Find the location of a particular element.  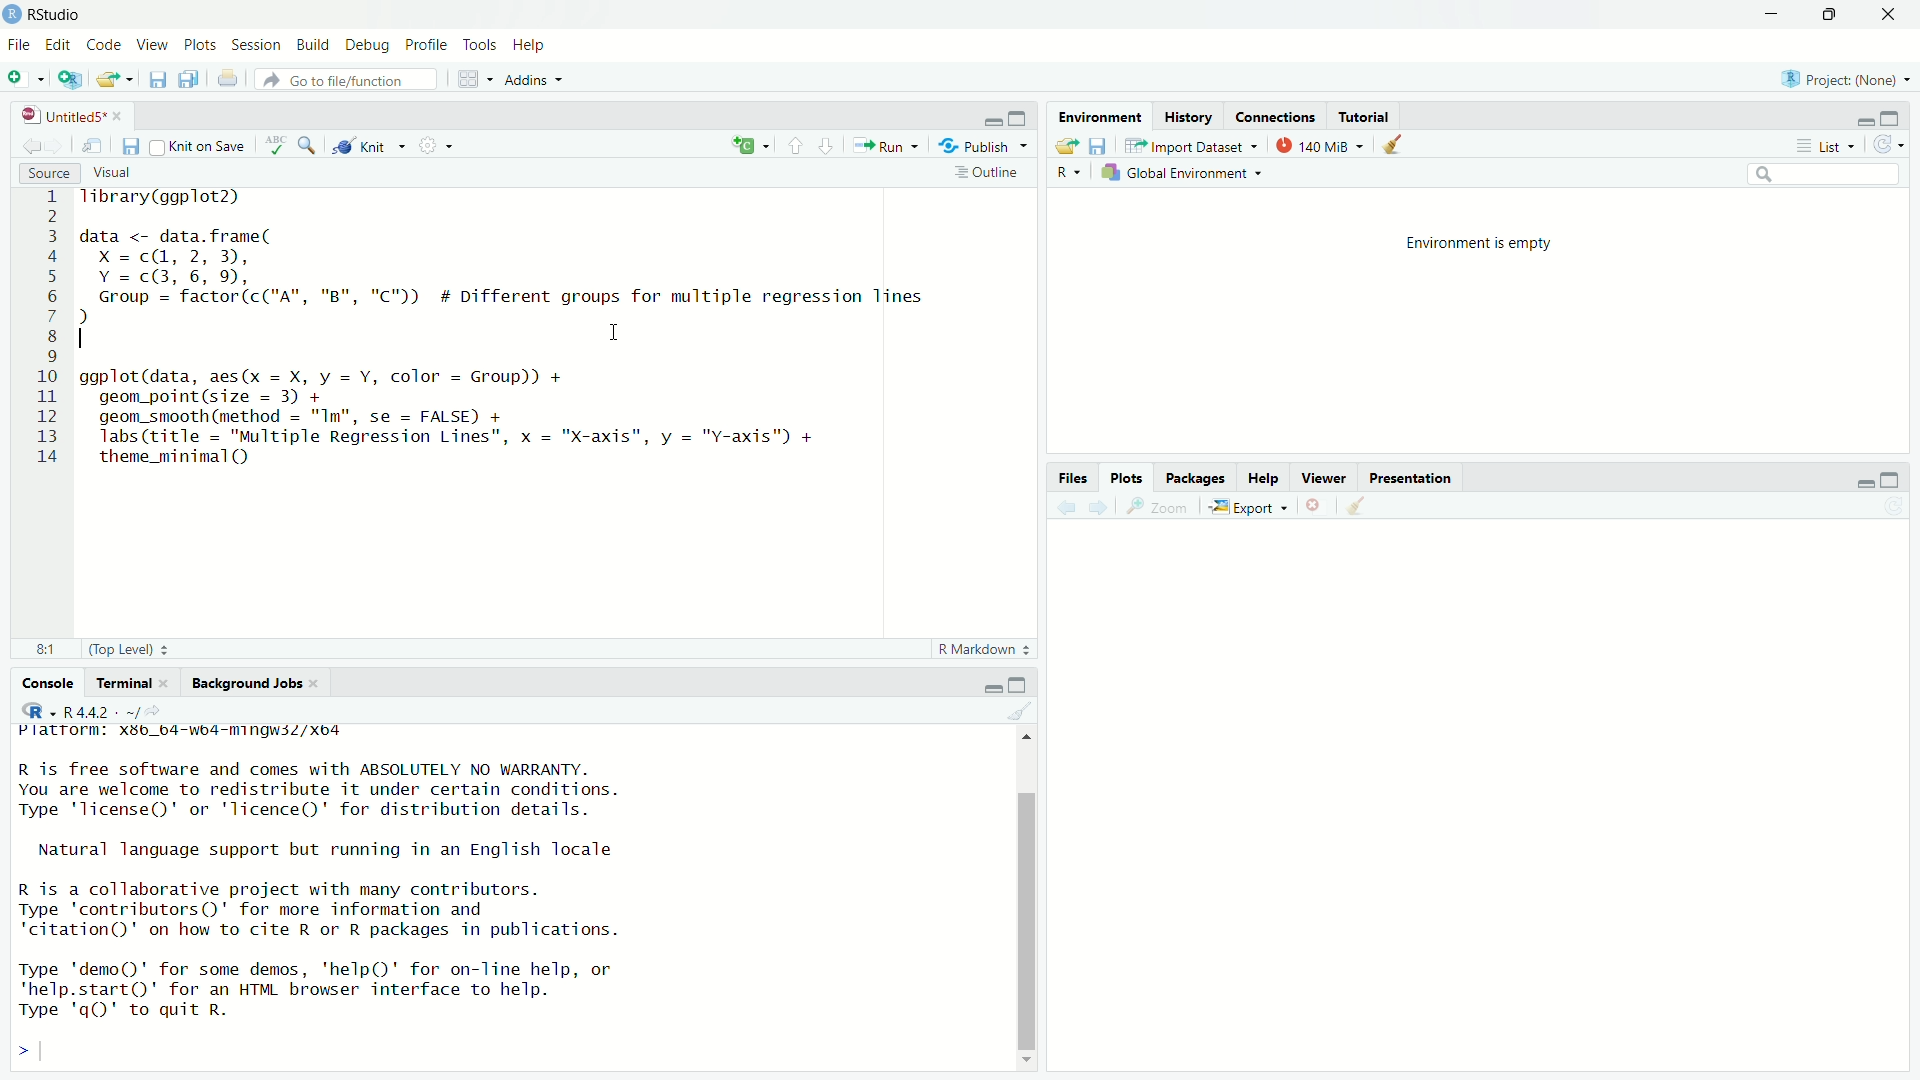

files is located at coordinates (132, 147).